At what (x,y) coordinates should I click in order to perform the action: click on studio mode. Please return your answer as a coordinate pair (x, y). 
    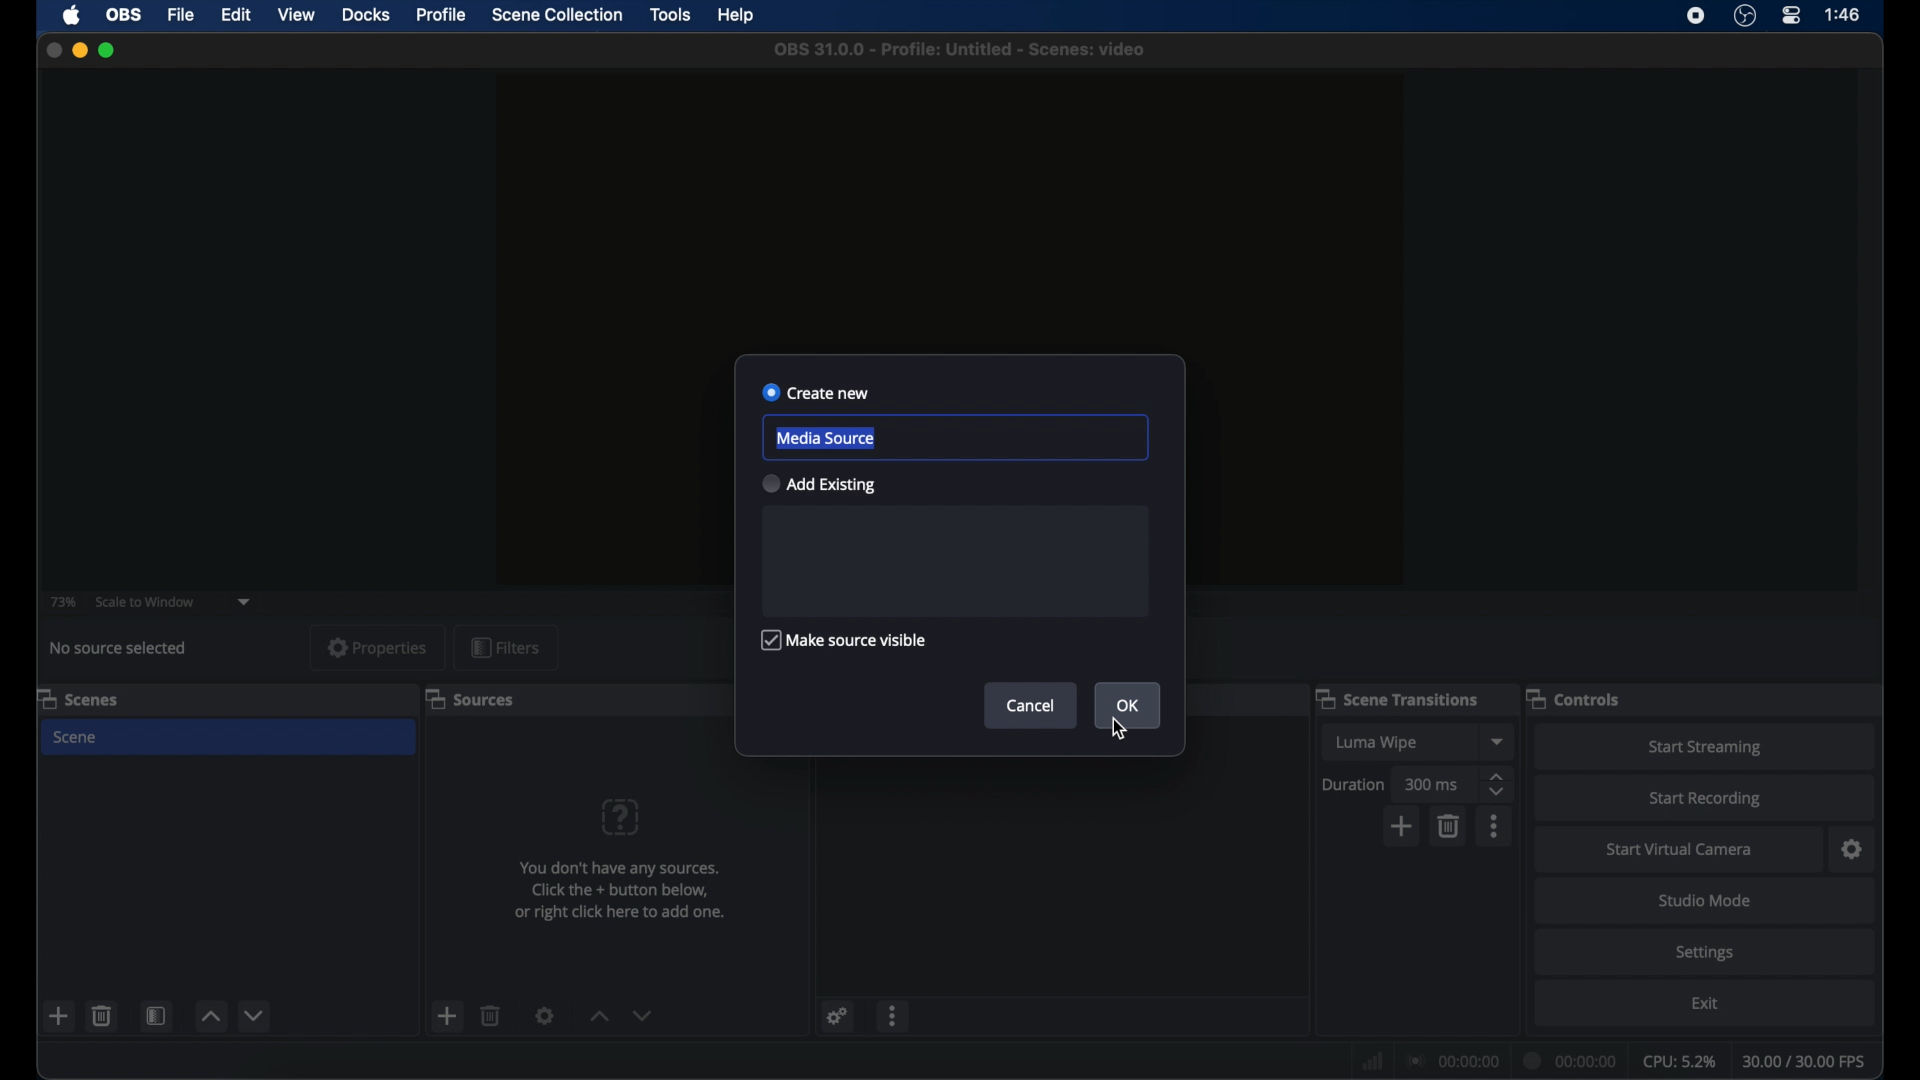
    Looking at the image, I should click on (1706, 900).